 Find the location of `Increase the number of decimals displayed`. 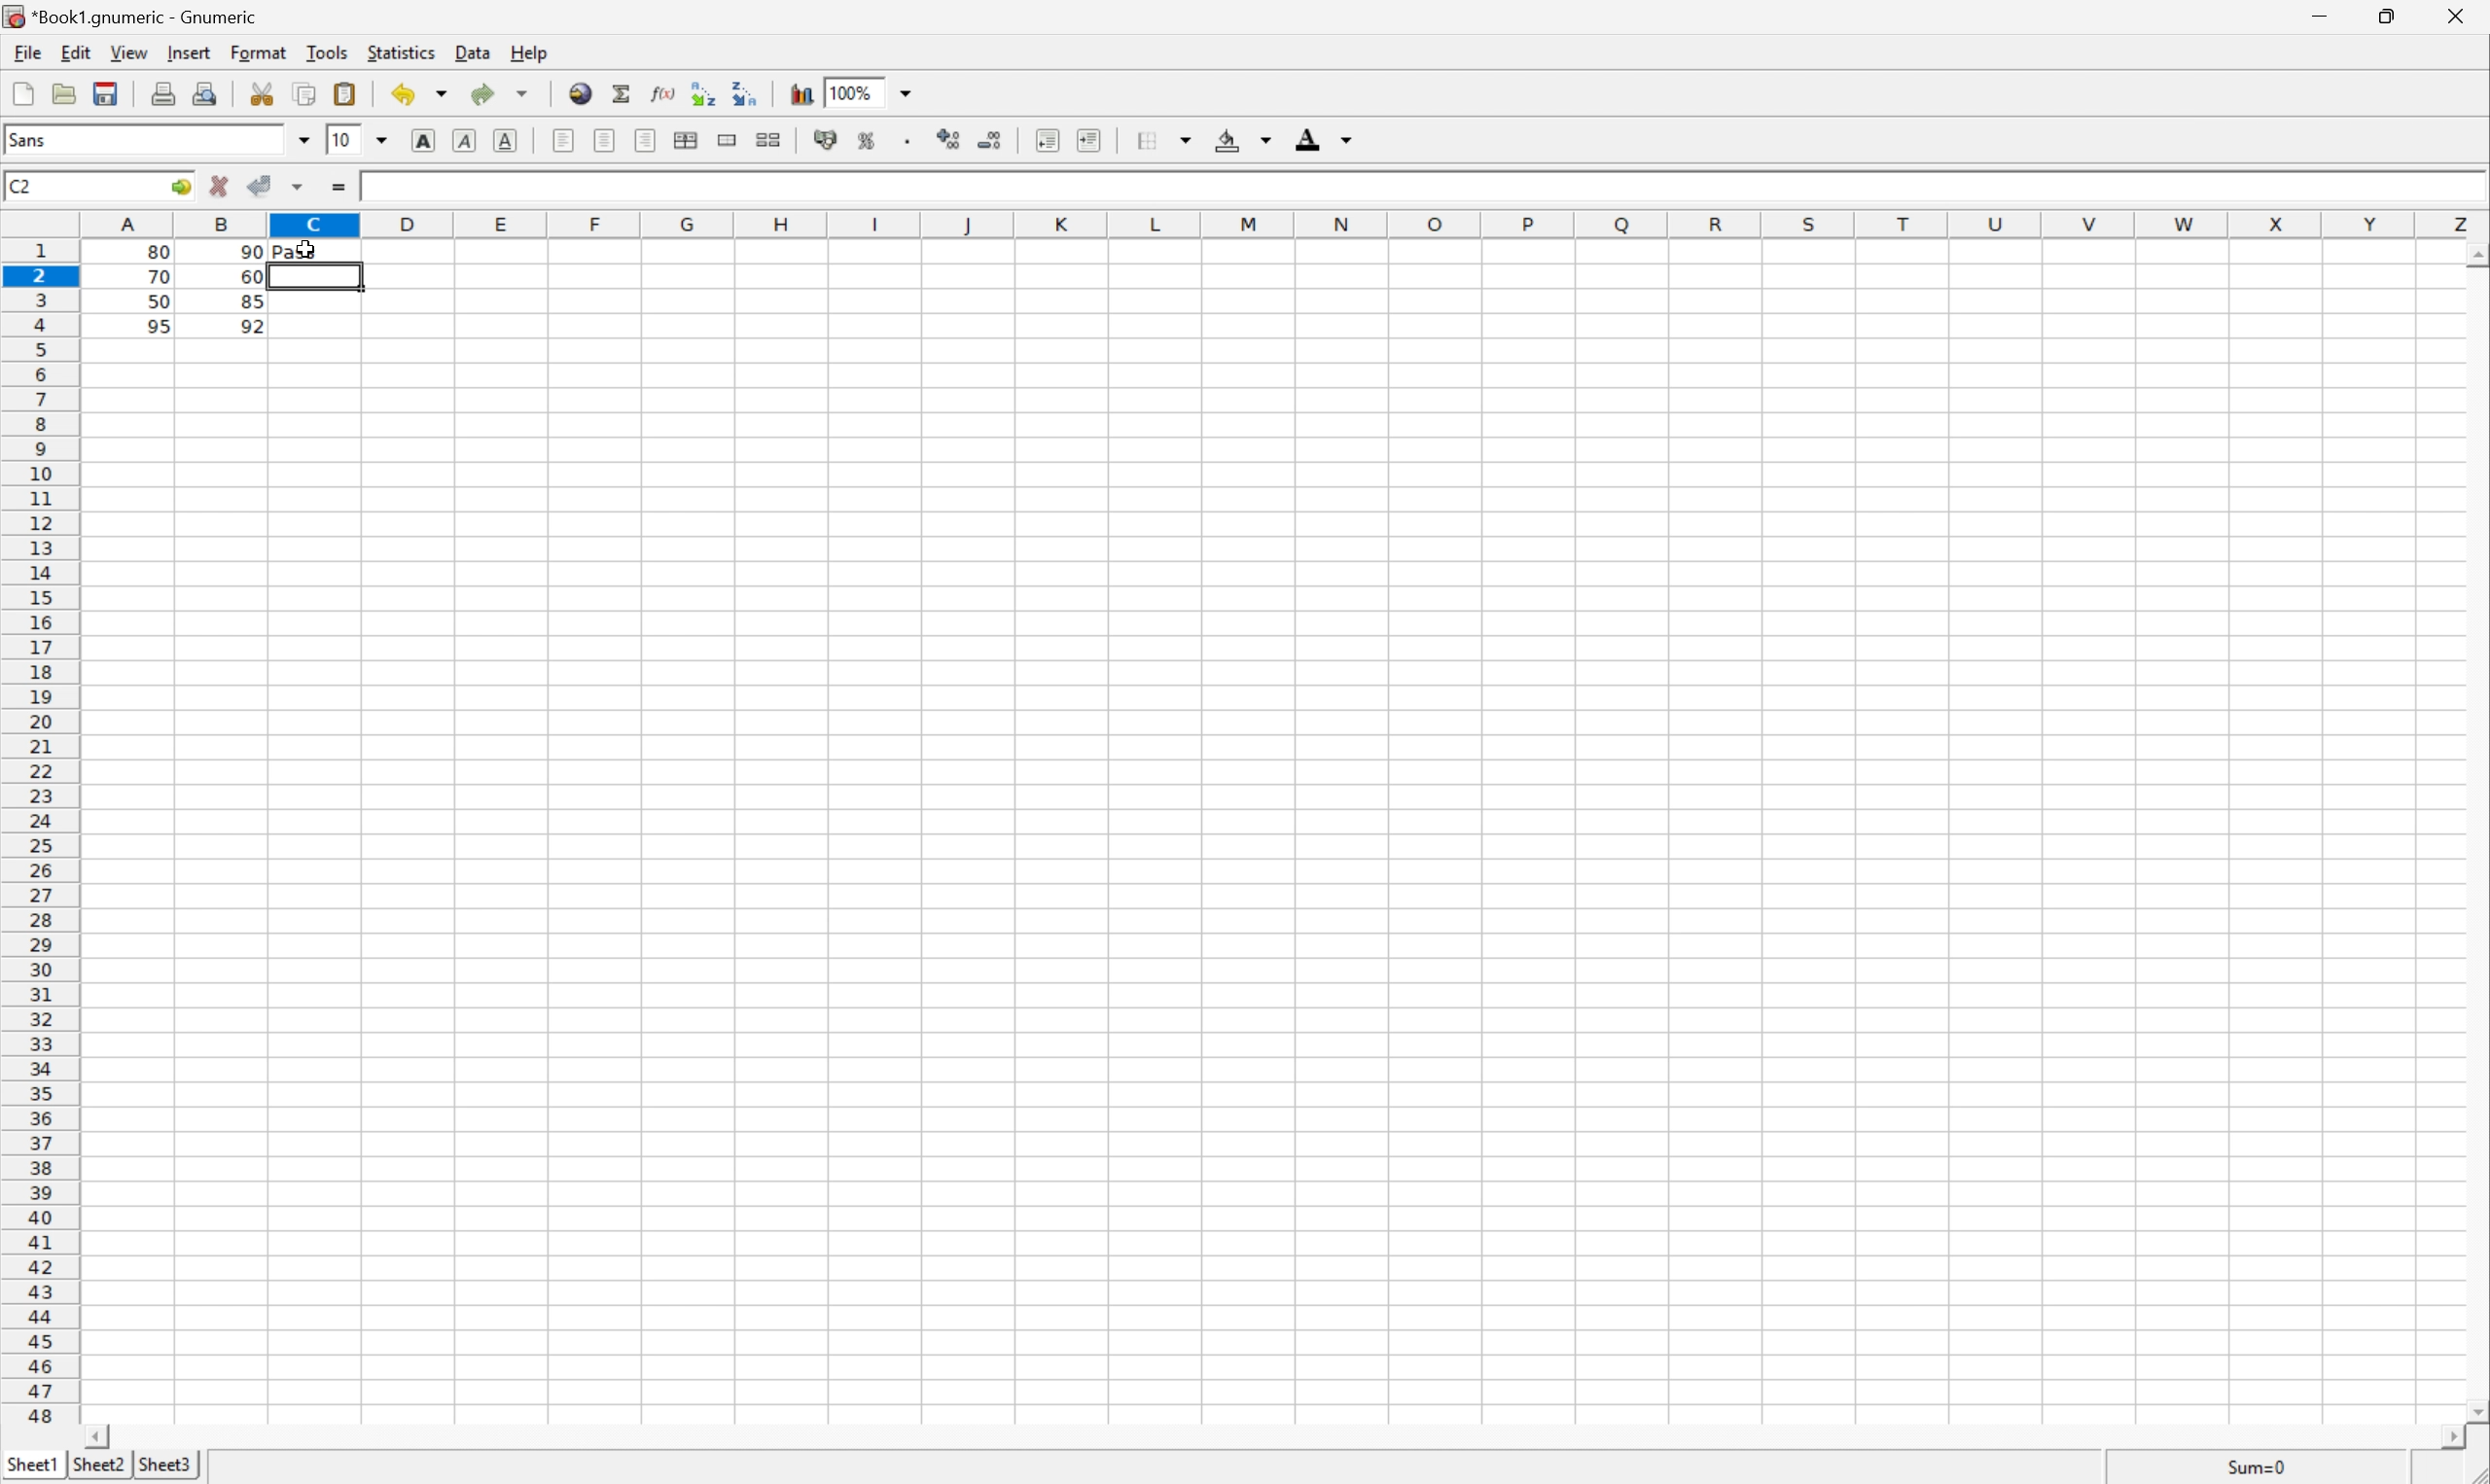

Increase the number of decimals displayed is located at coordinates (951, 139).